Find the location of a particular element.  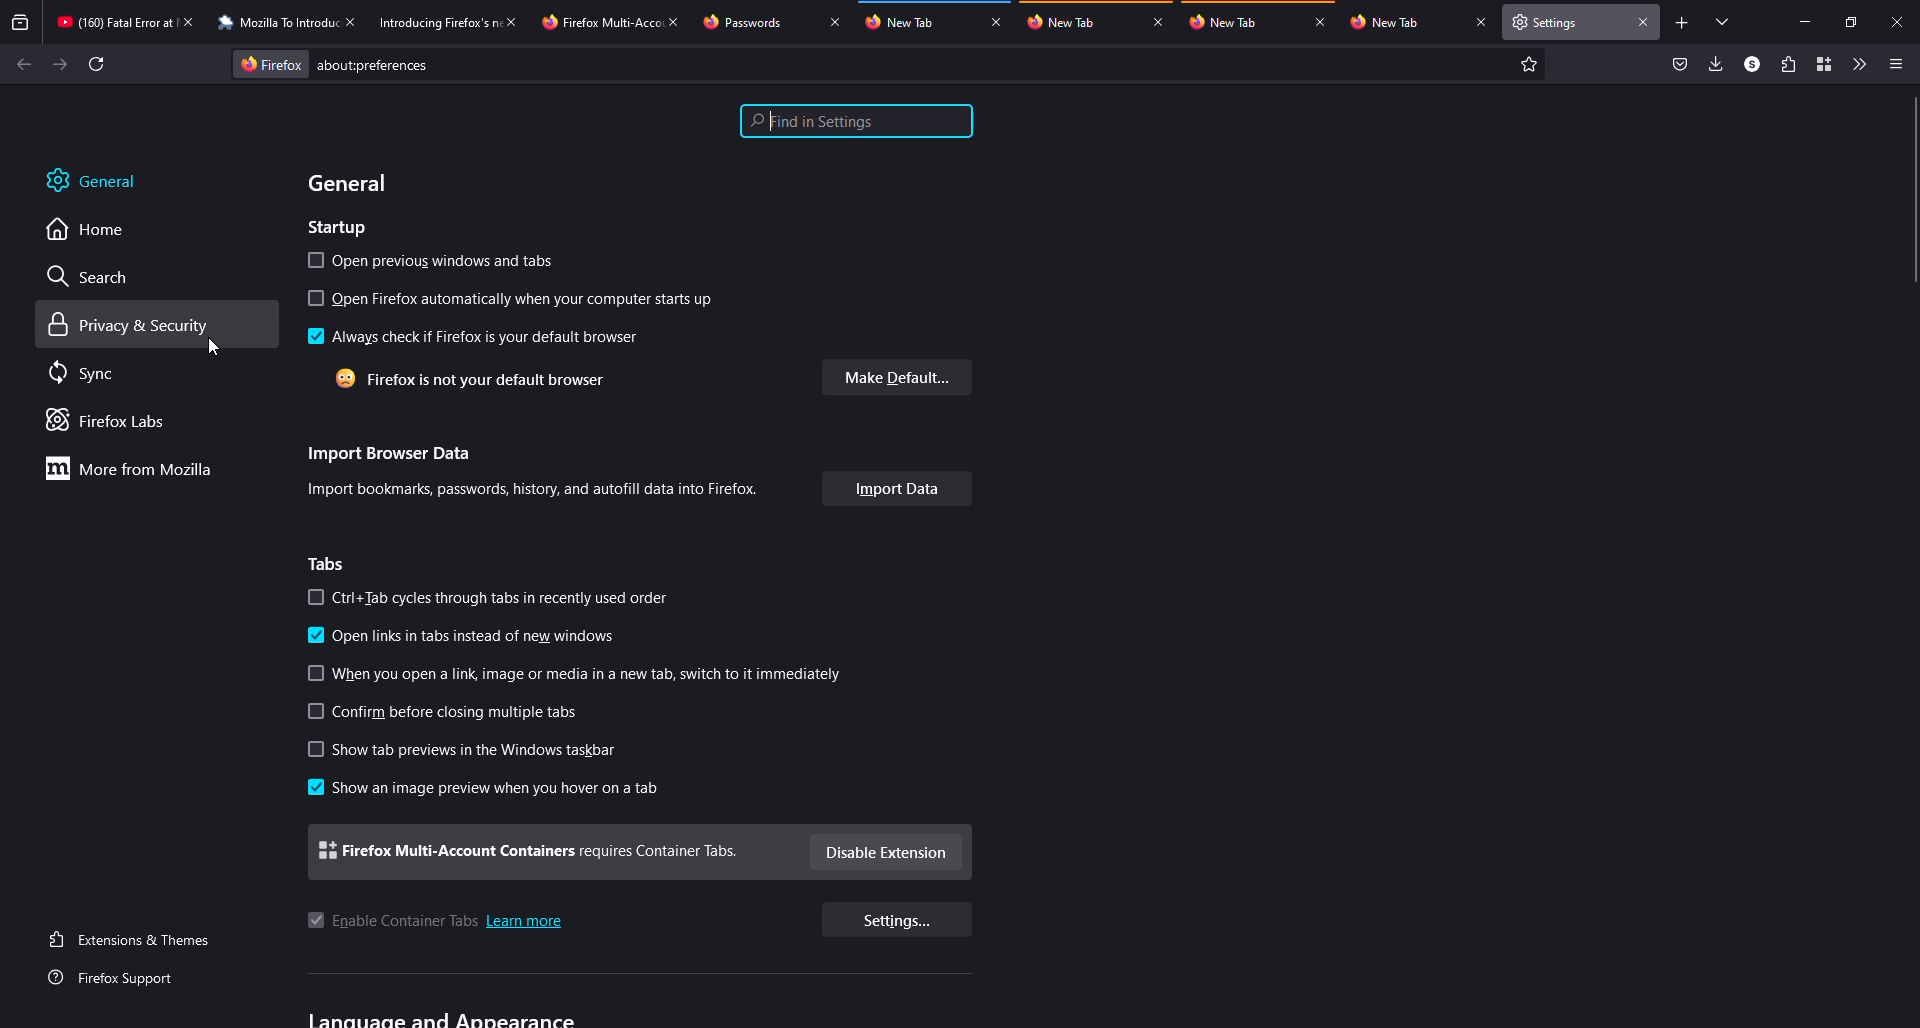

tab is located at coordinates (277, 23).